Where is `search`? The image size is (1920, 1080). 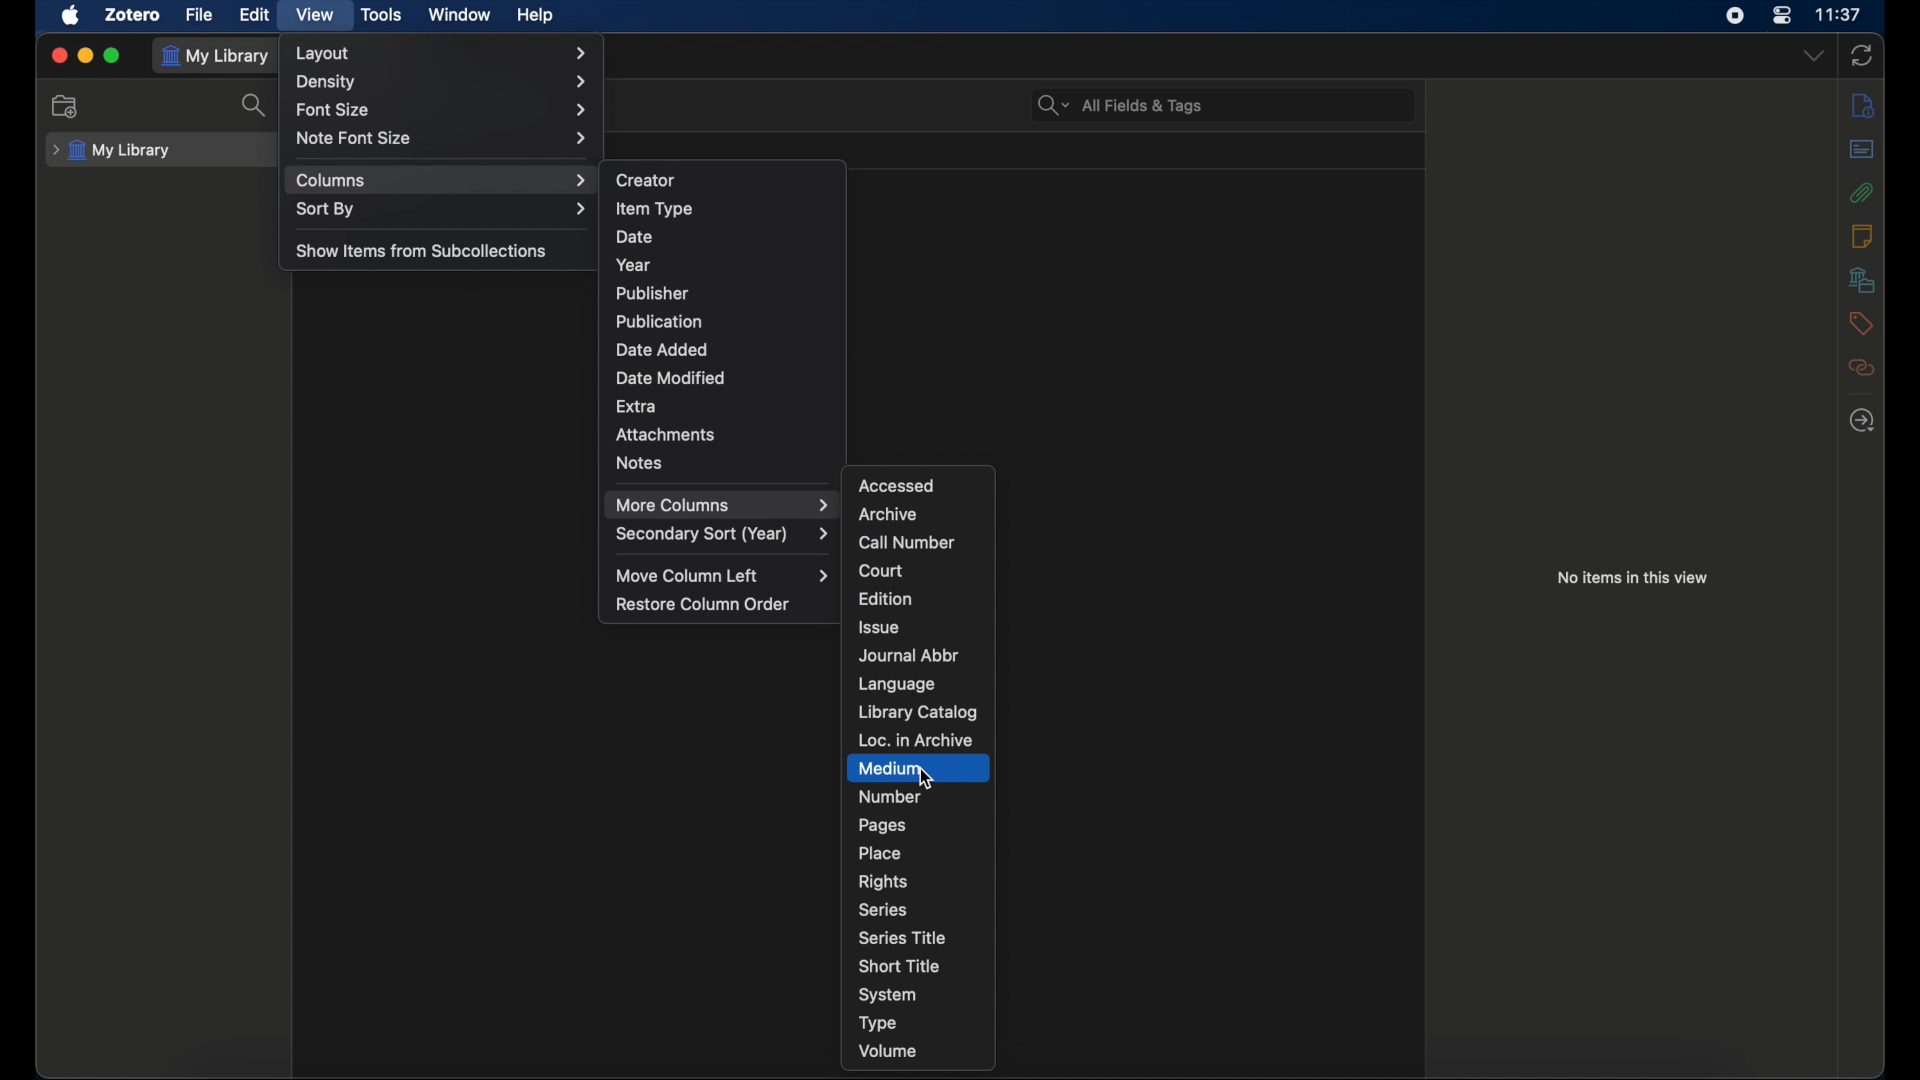
search is located at coordinates (258, 106).